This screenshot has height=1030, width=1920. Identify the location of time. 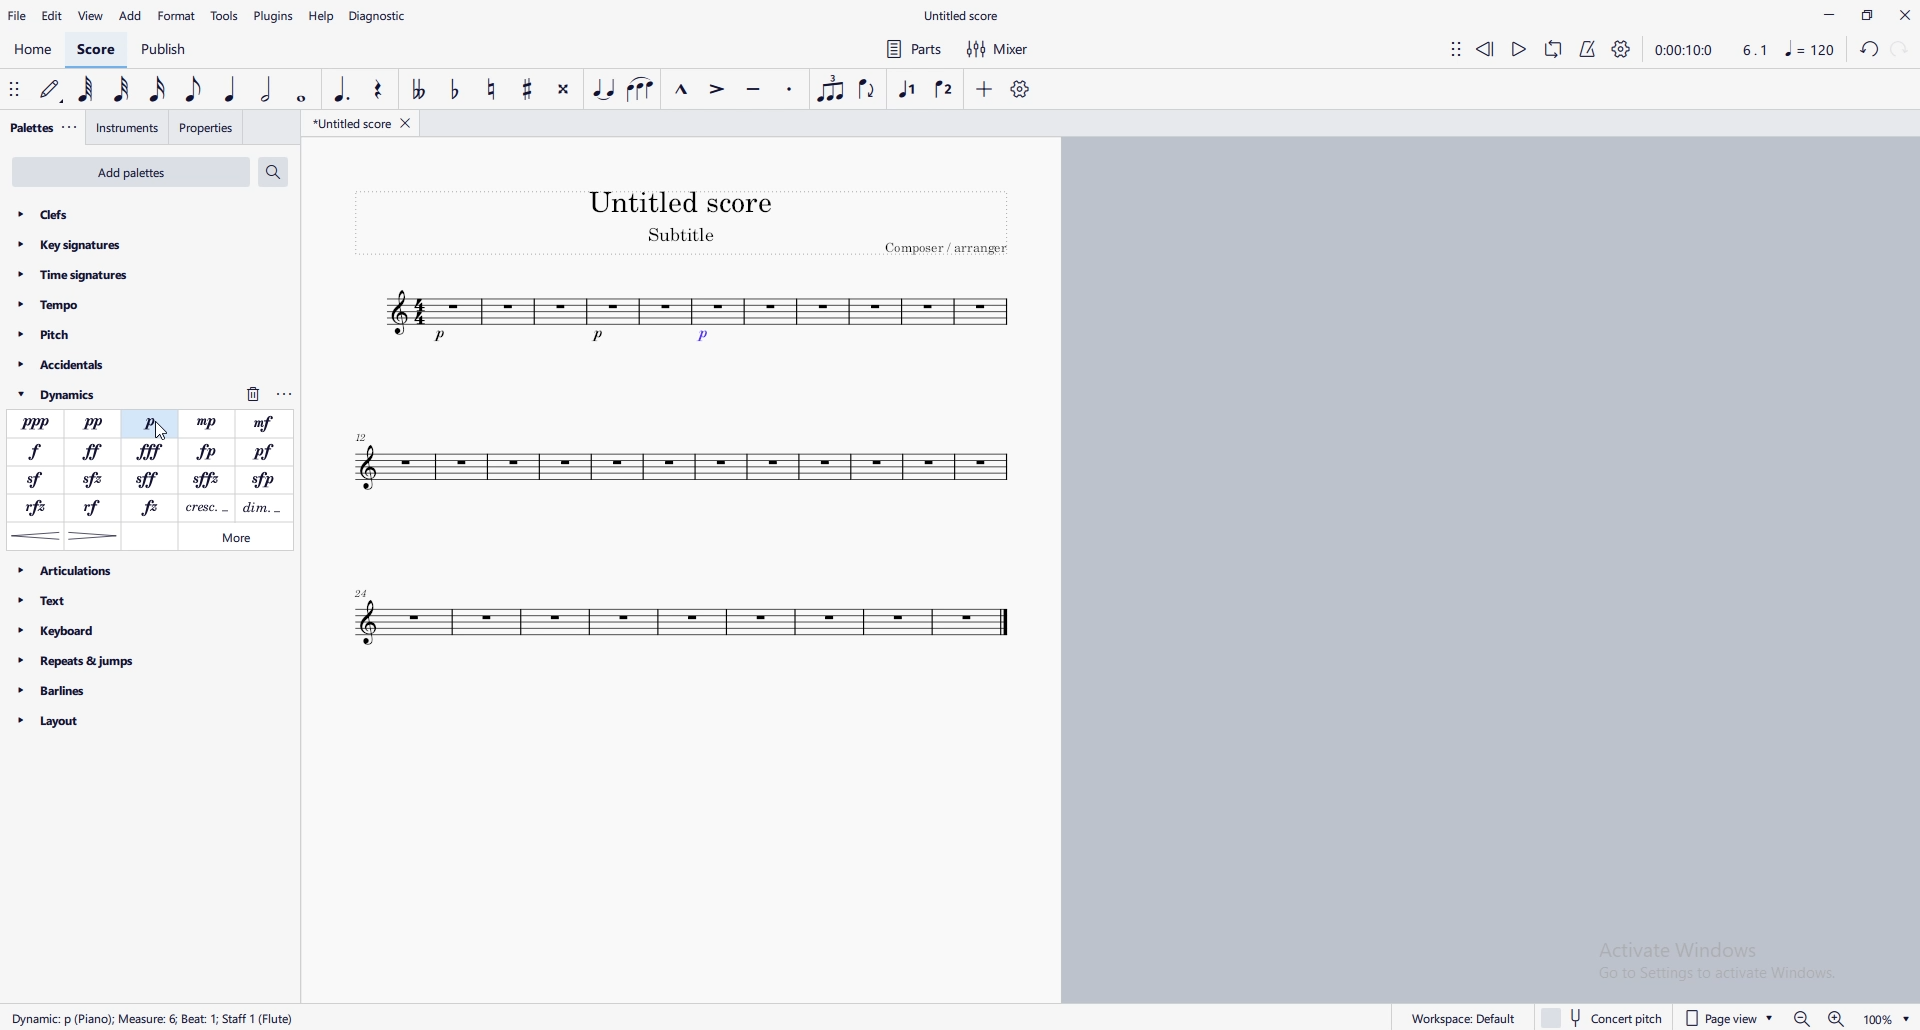
(1684, 48).